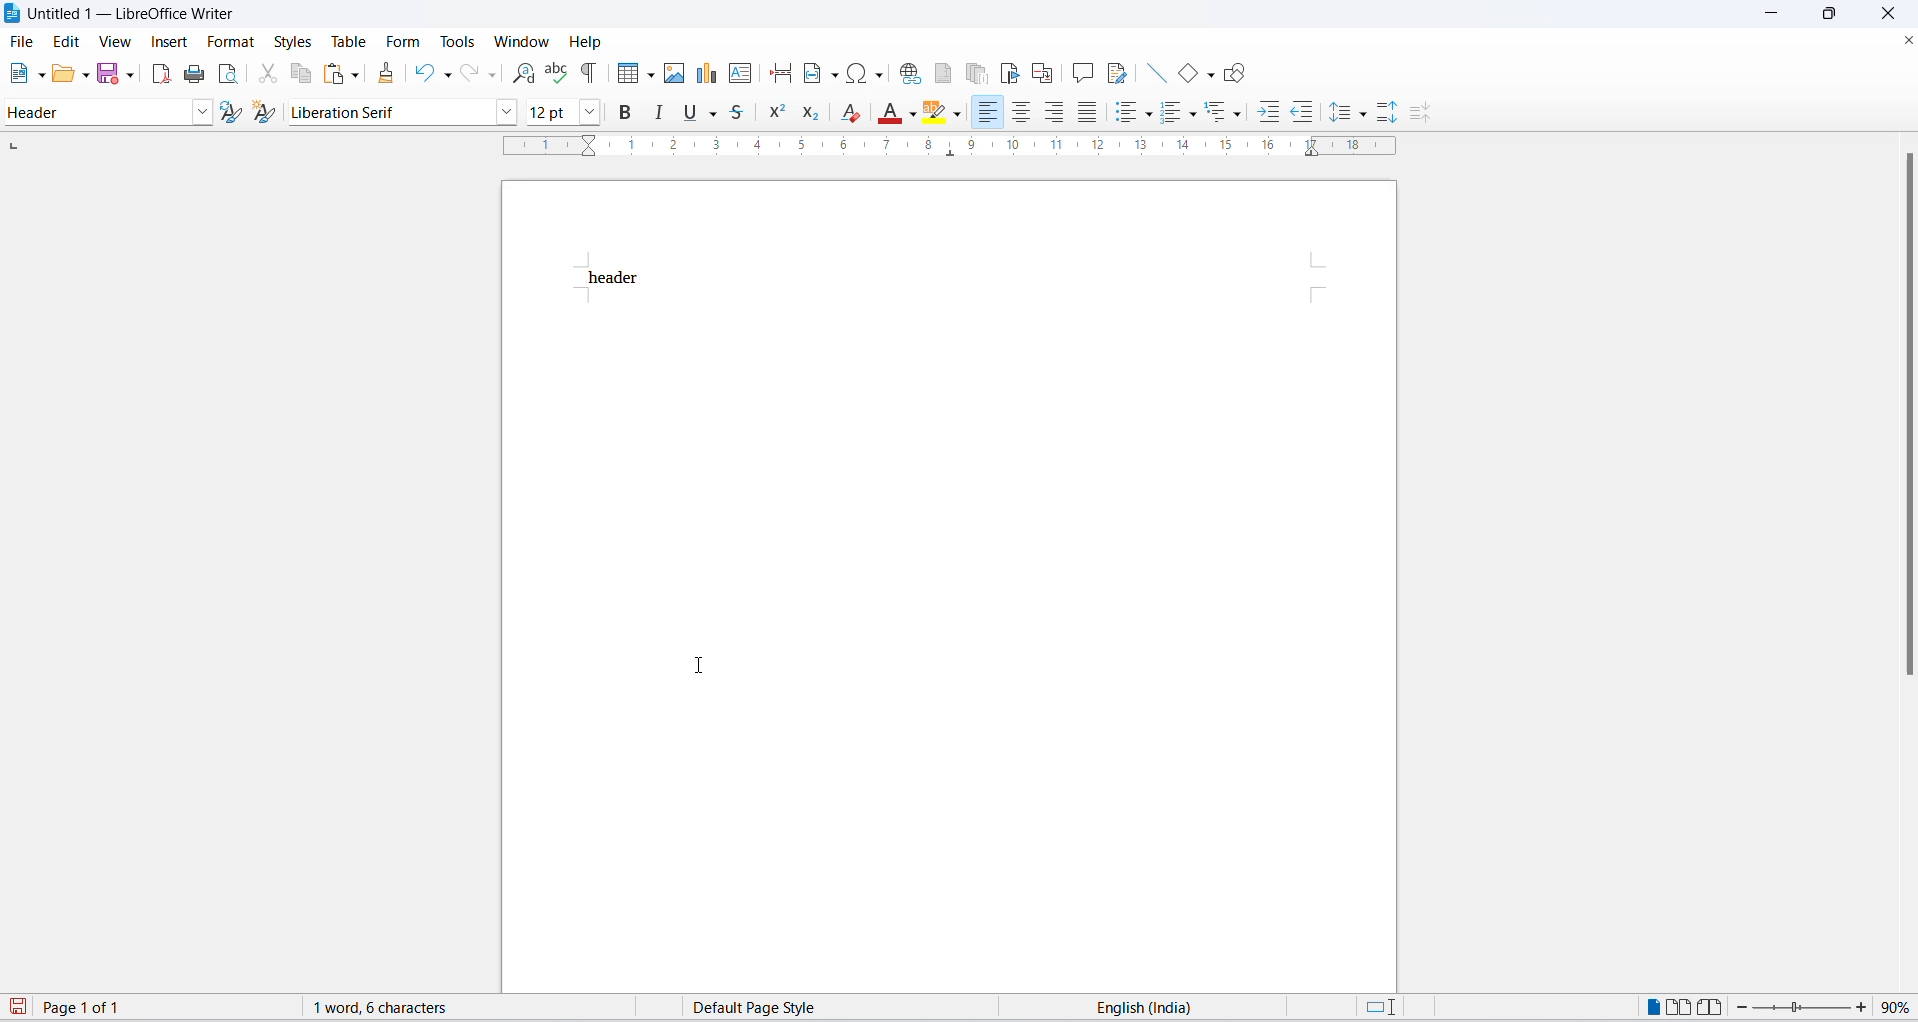  I want to click on maximize, so click(1837, 15).